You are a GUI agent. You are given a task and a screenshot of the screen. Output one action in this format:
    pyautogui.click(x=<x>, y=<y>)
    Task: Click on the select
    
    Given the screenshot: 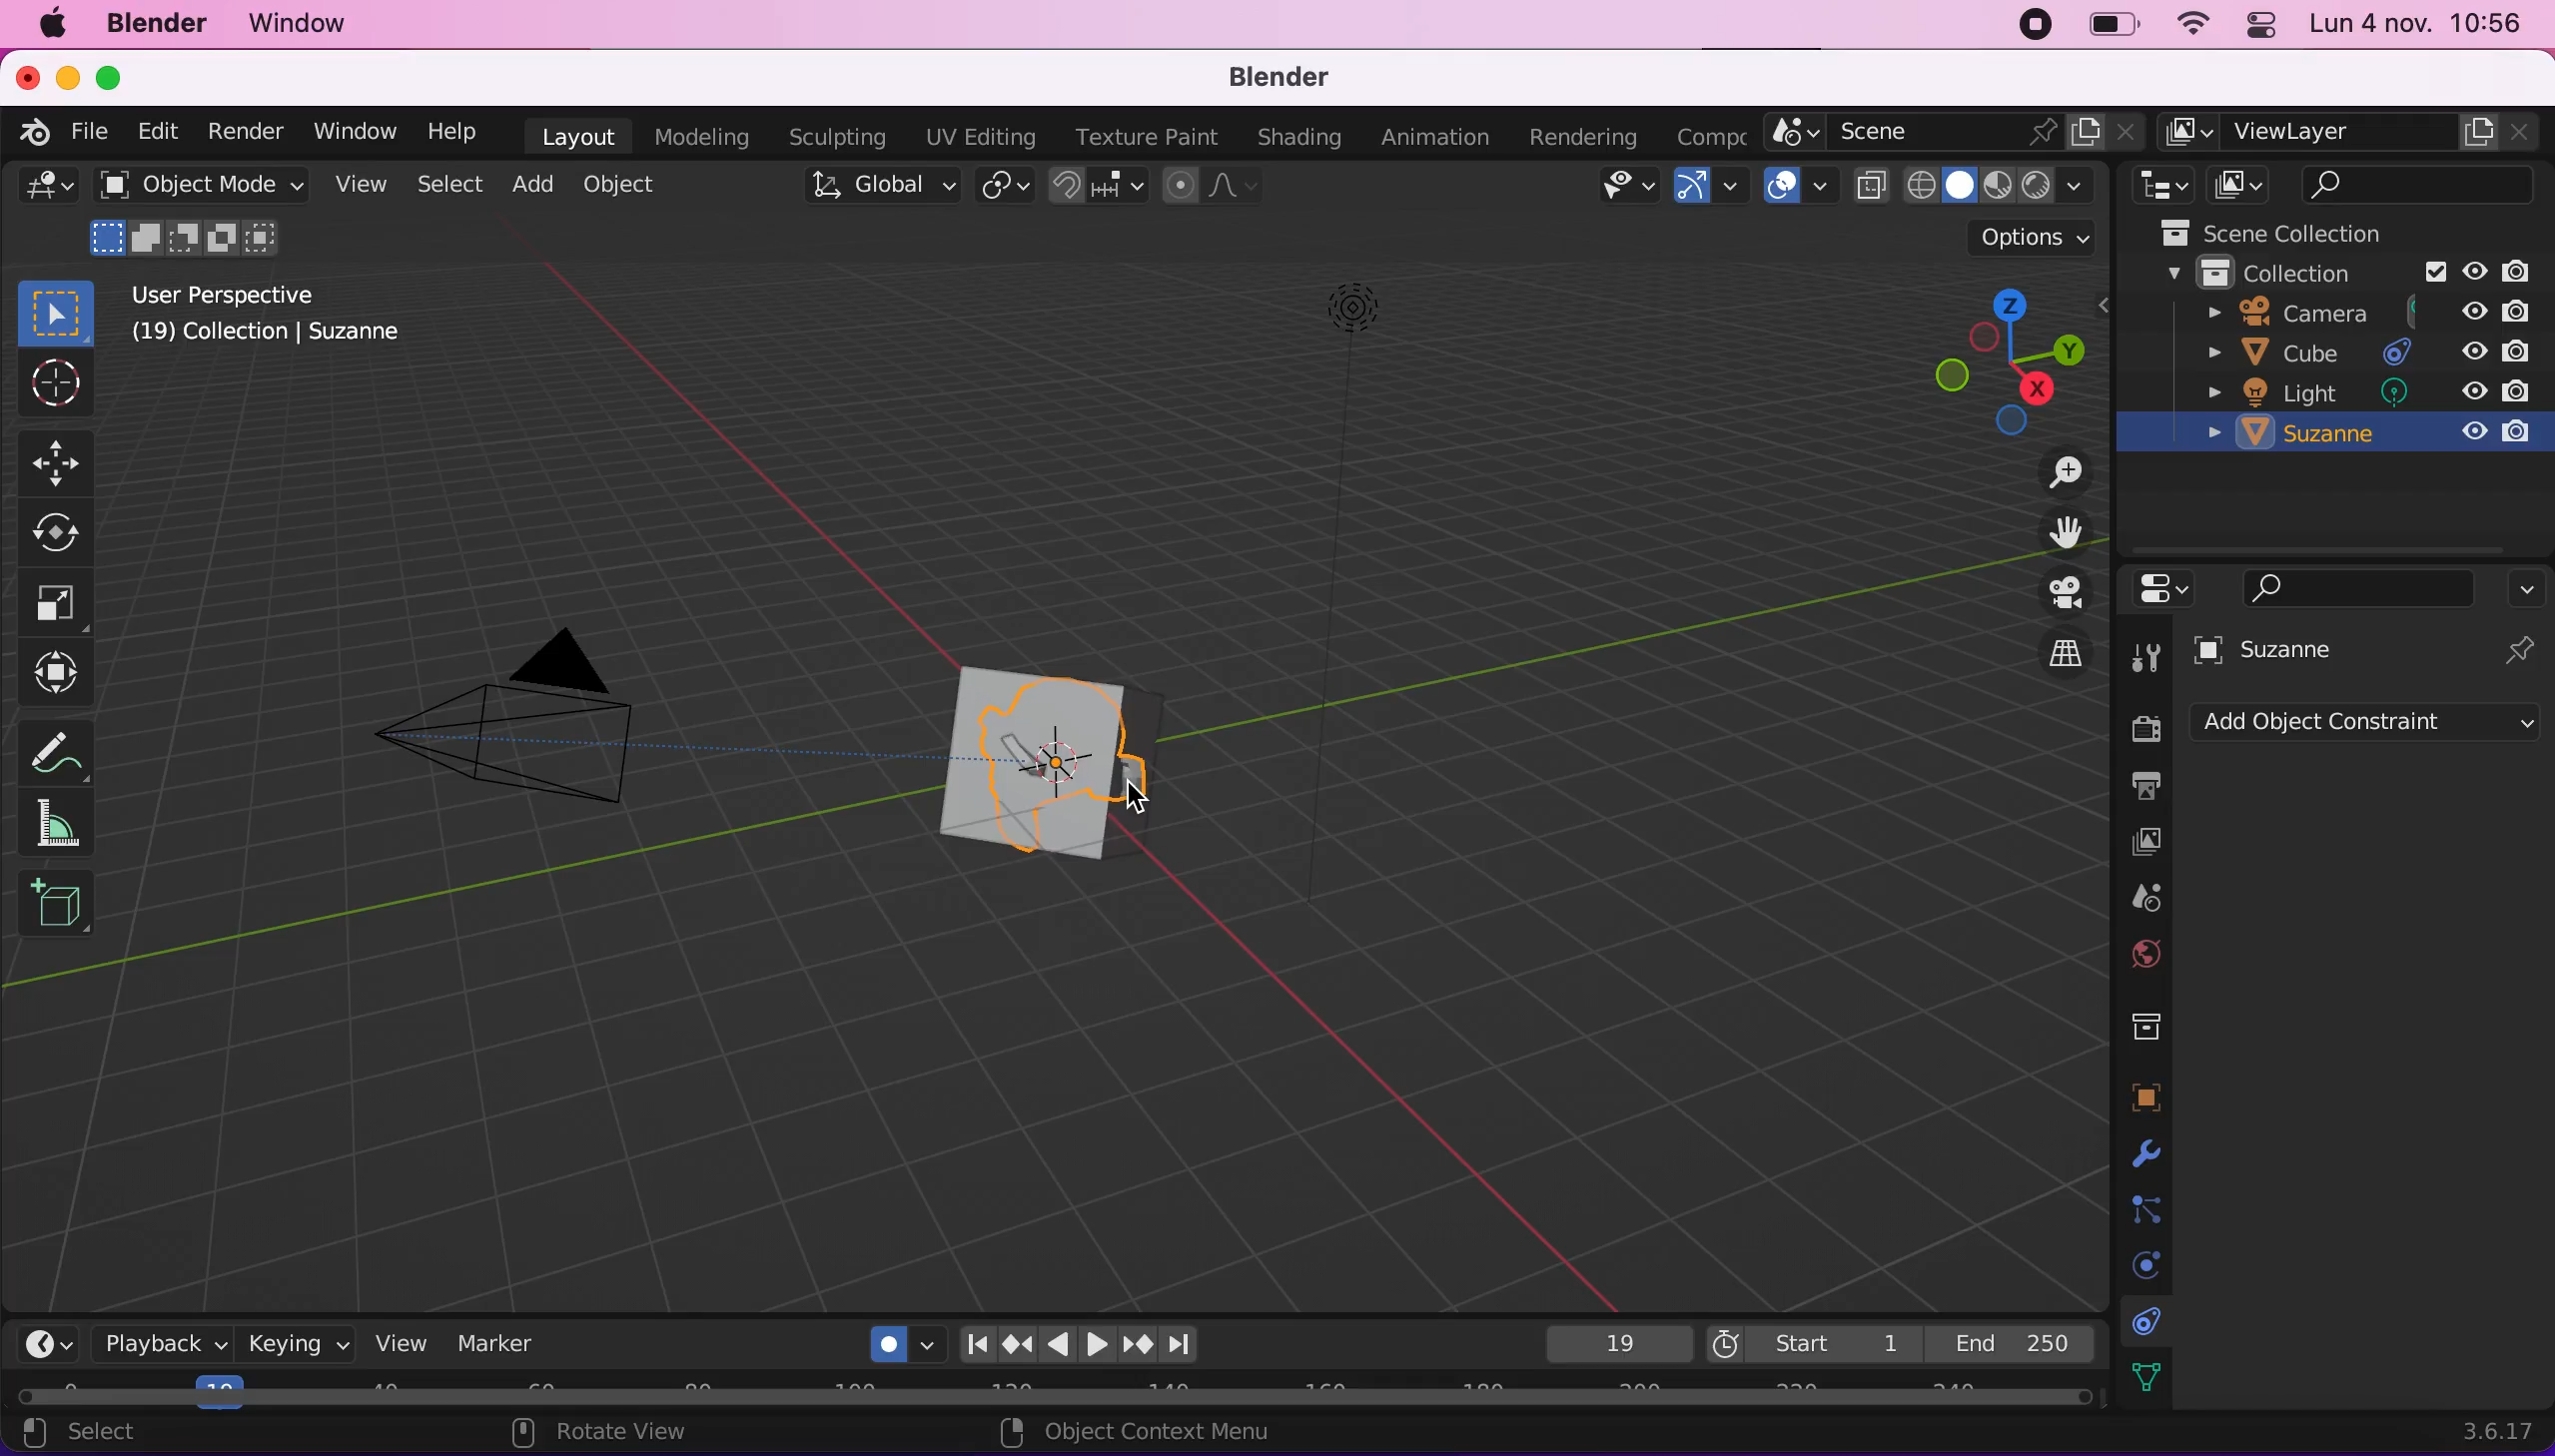 What is the action you would take?
    pyautogui.click(x=446, y=183)
    